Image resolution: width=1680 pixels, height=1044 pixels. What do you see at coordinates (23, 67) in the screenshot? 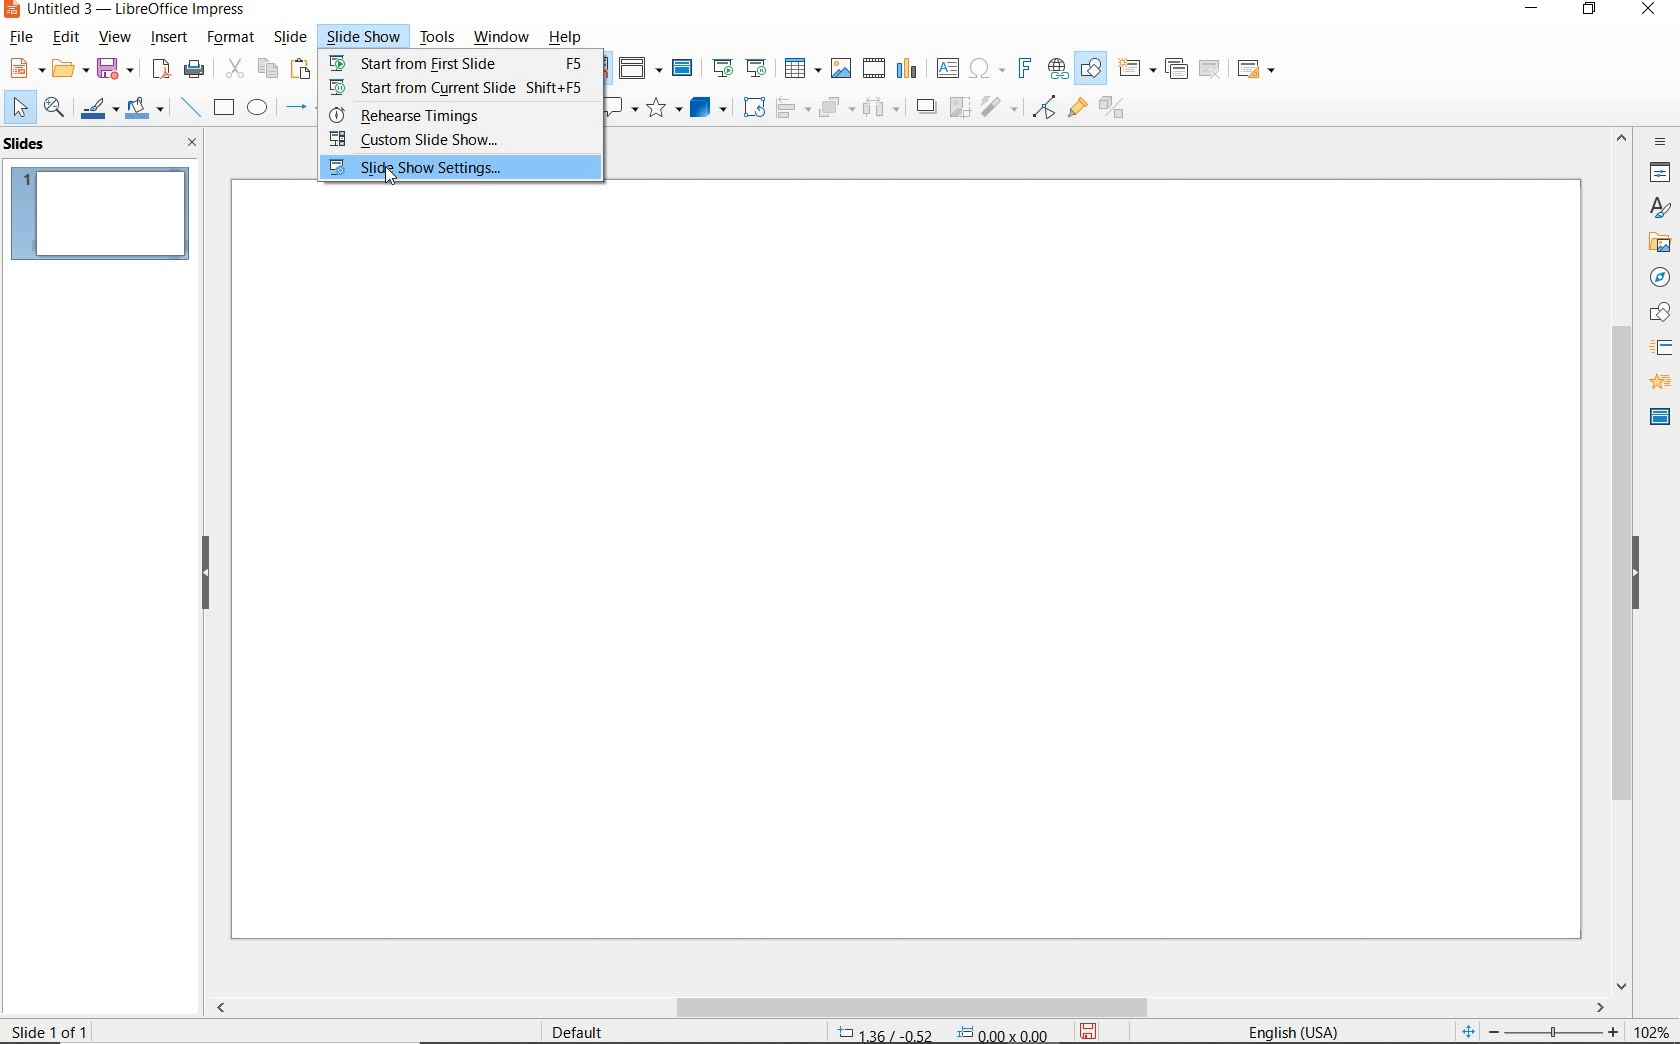
I see `NEW` at bounding box center [23, 67].